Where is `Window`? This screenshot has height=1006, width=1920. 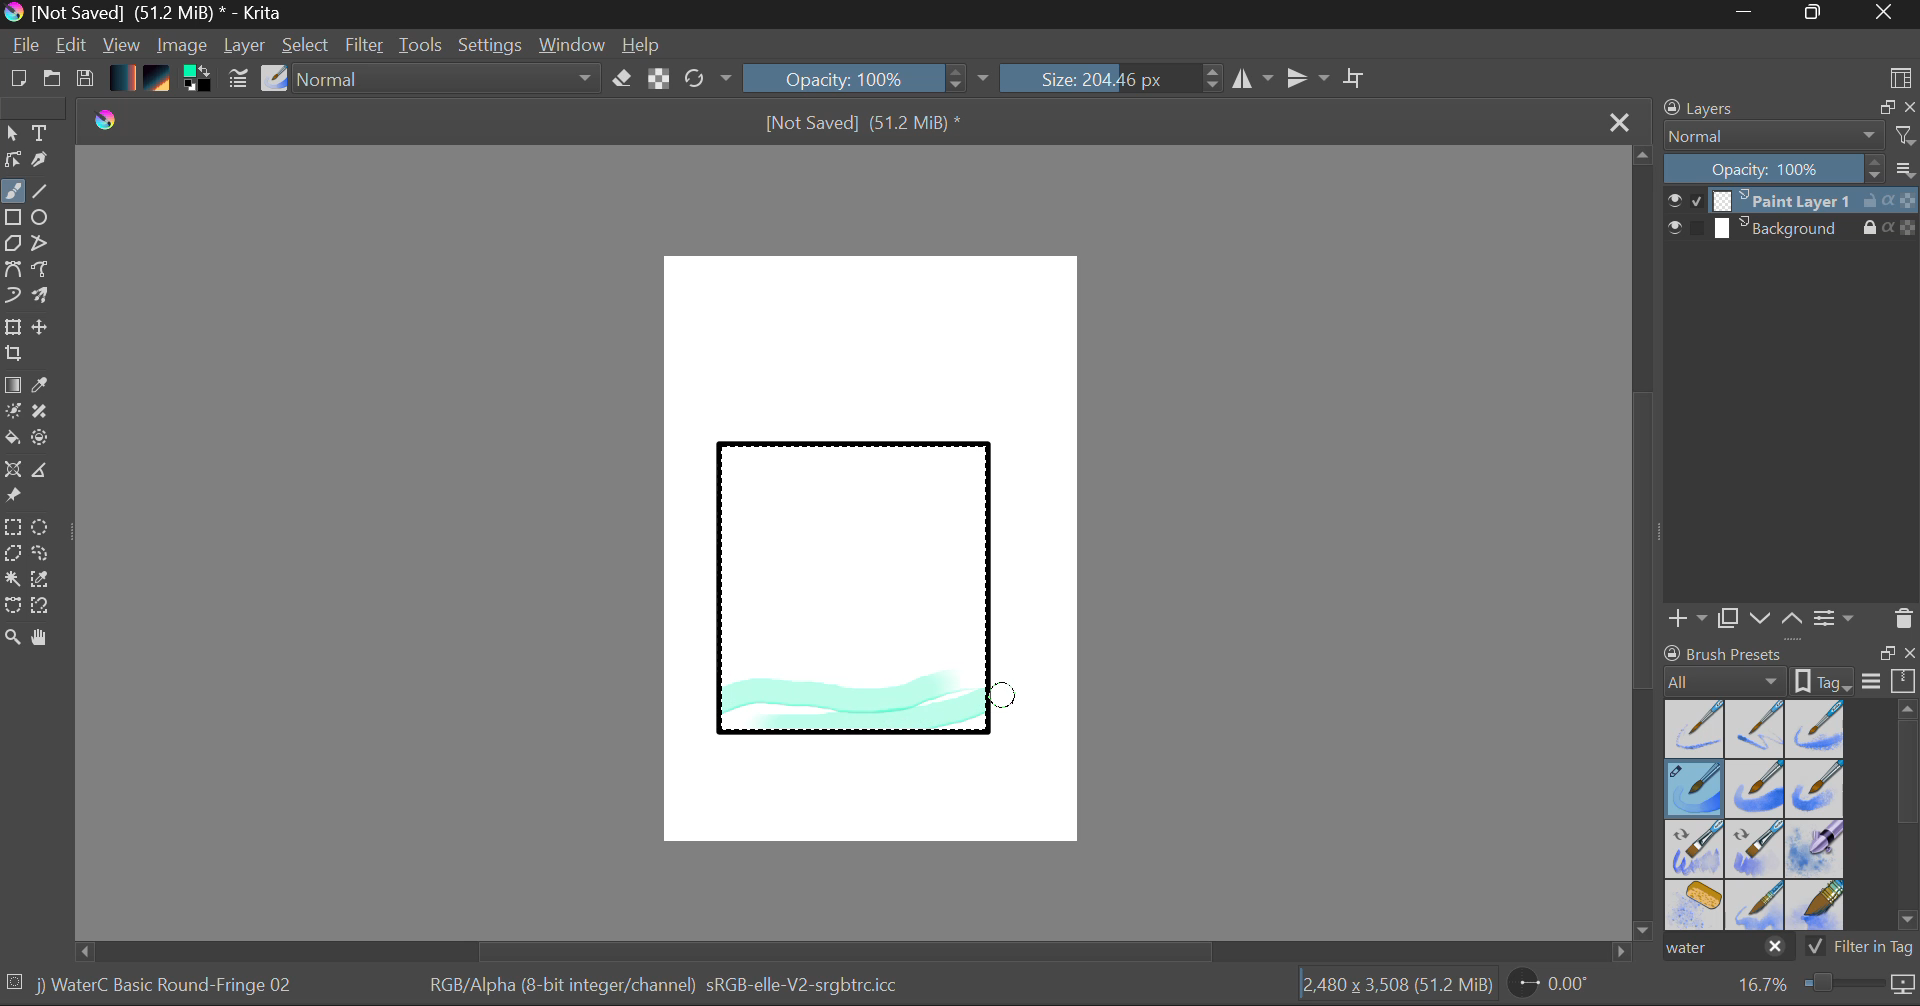 Window is located at coordinates (575, 45).